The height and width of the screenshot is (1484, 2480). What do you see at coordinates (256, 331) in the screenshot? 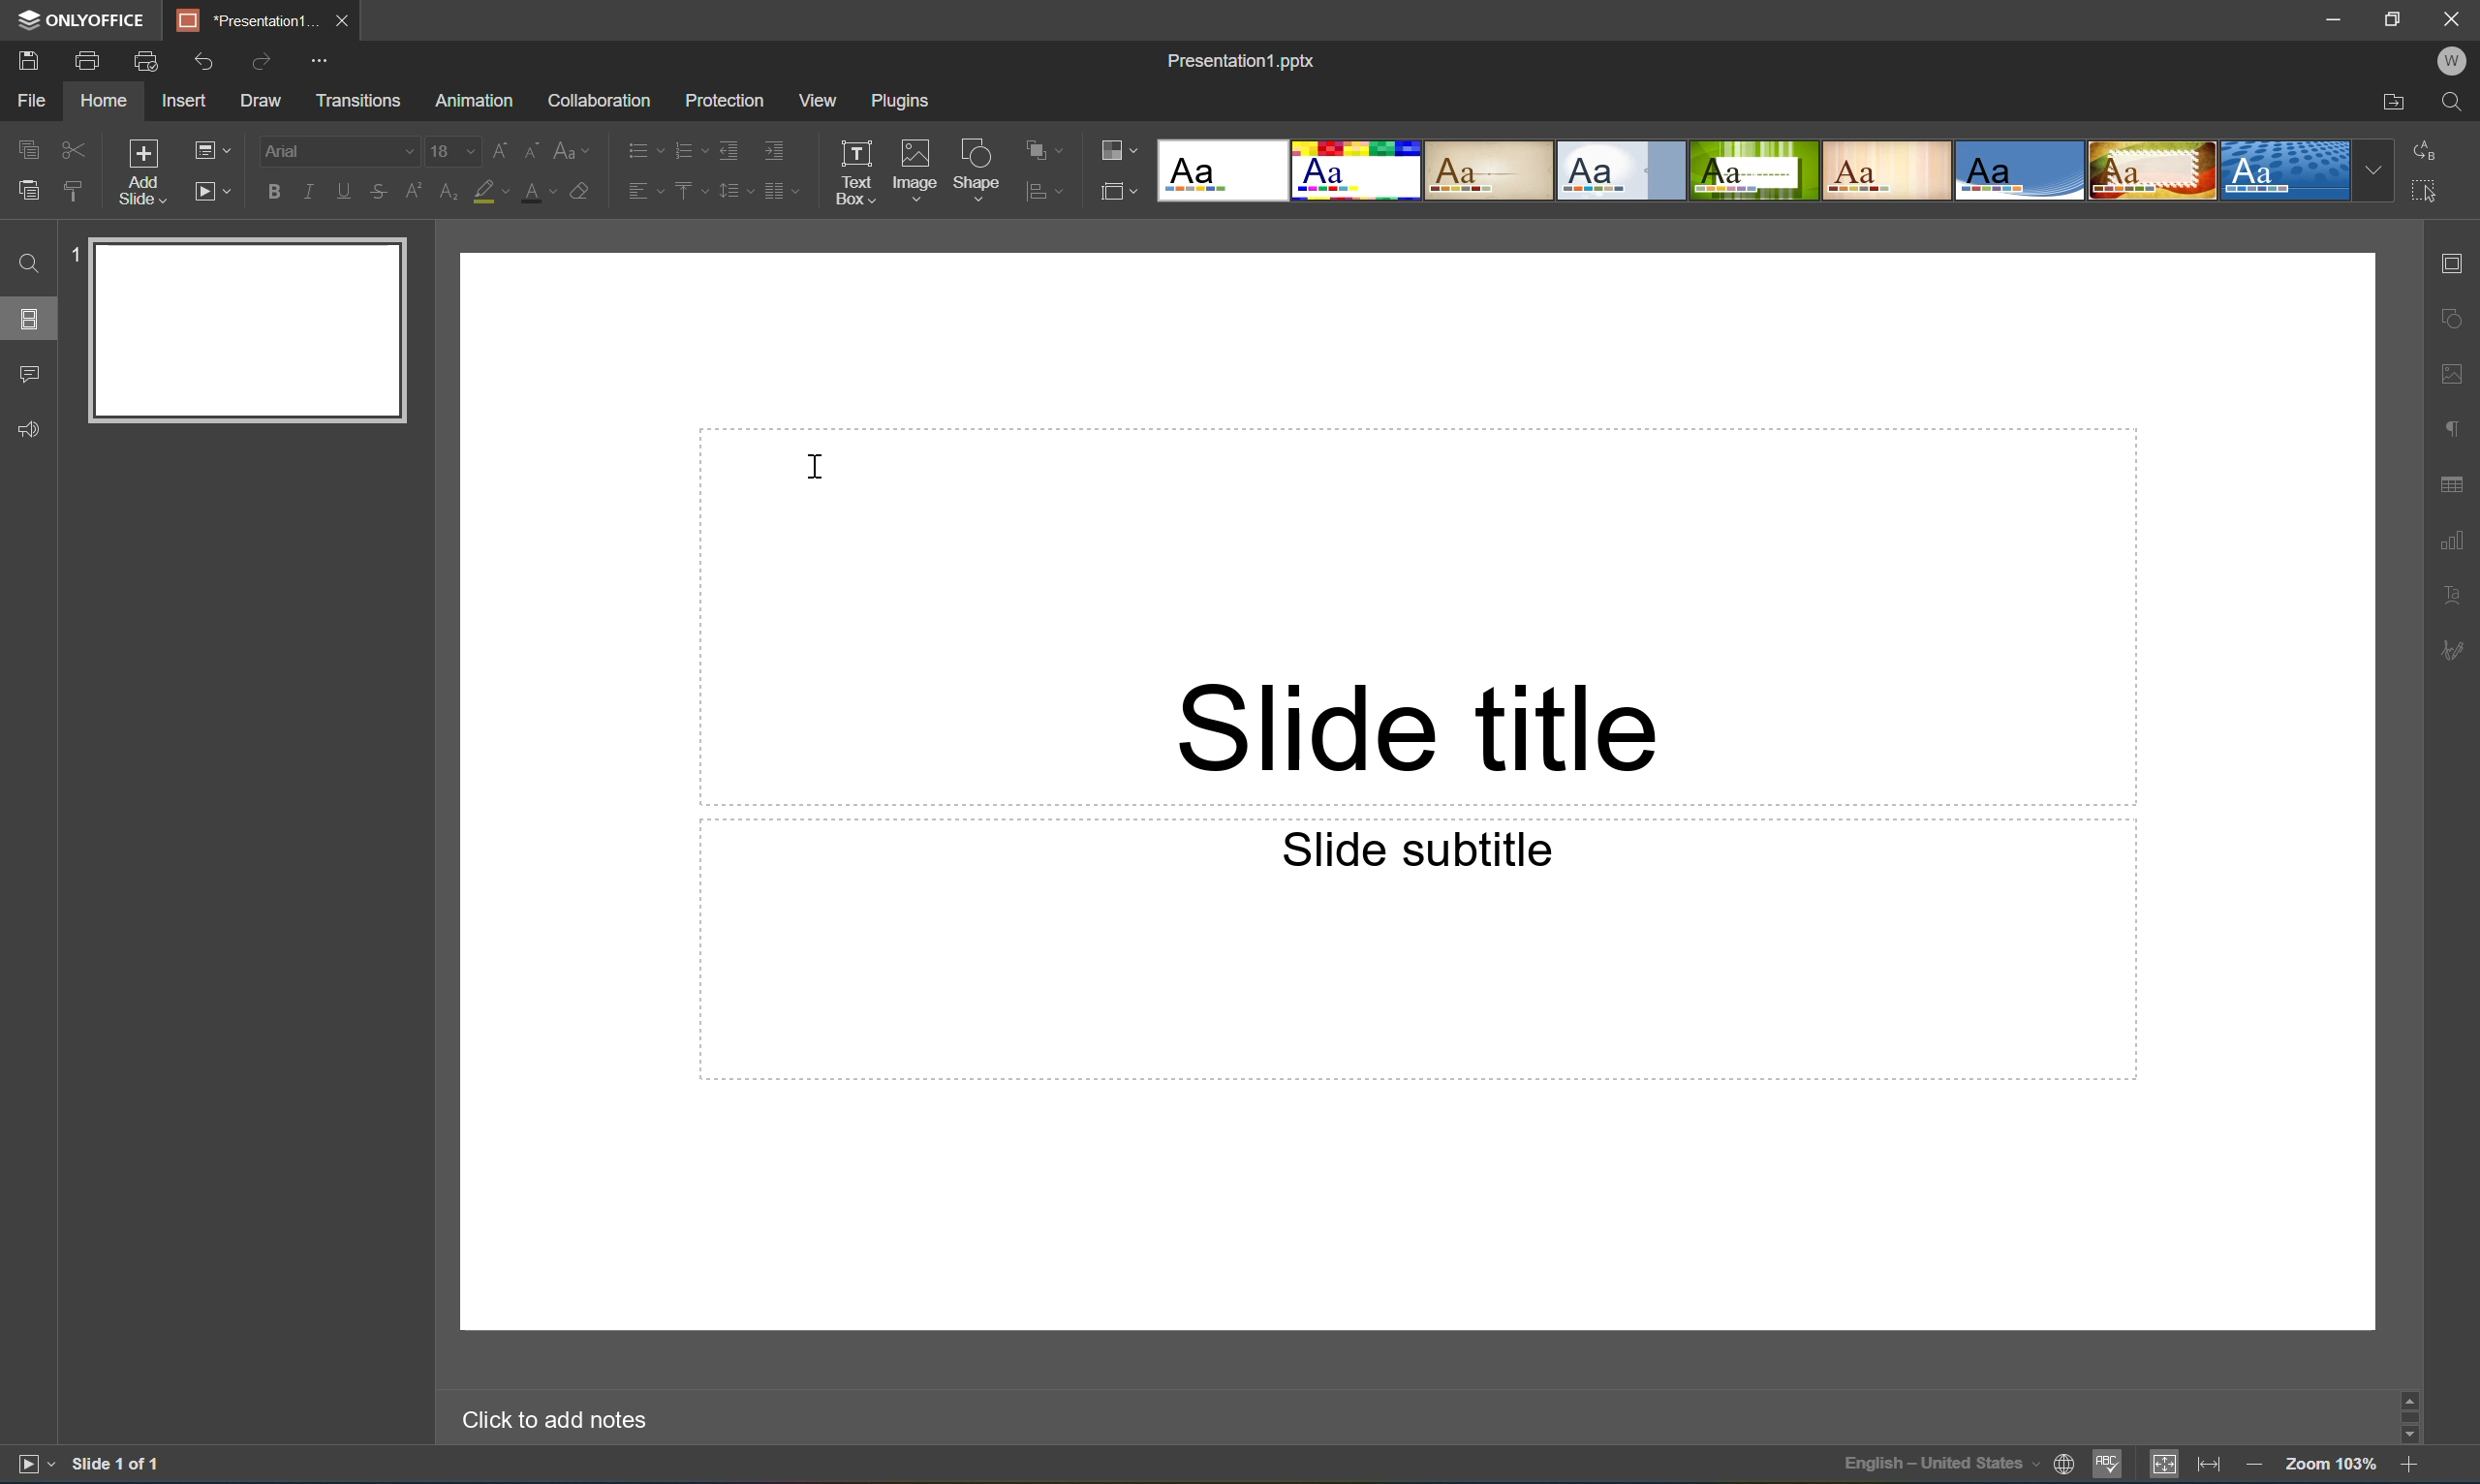
I see `Paste` at bounding box center [256, 331].